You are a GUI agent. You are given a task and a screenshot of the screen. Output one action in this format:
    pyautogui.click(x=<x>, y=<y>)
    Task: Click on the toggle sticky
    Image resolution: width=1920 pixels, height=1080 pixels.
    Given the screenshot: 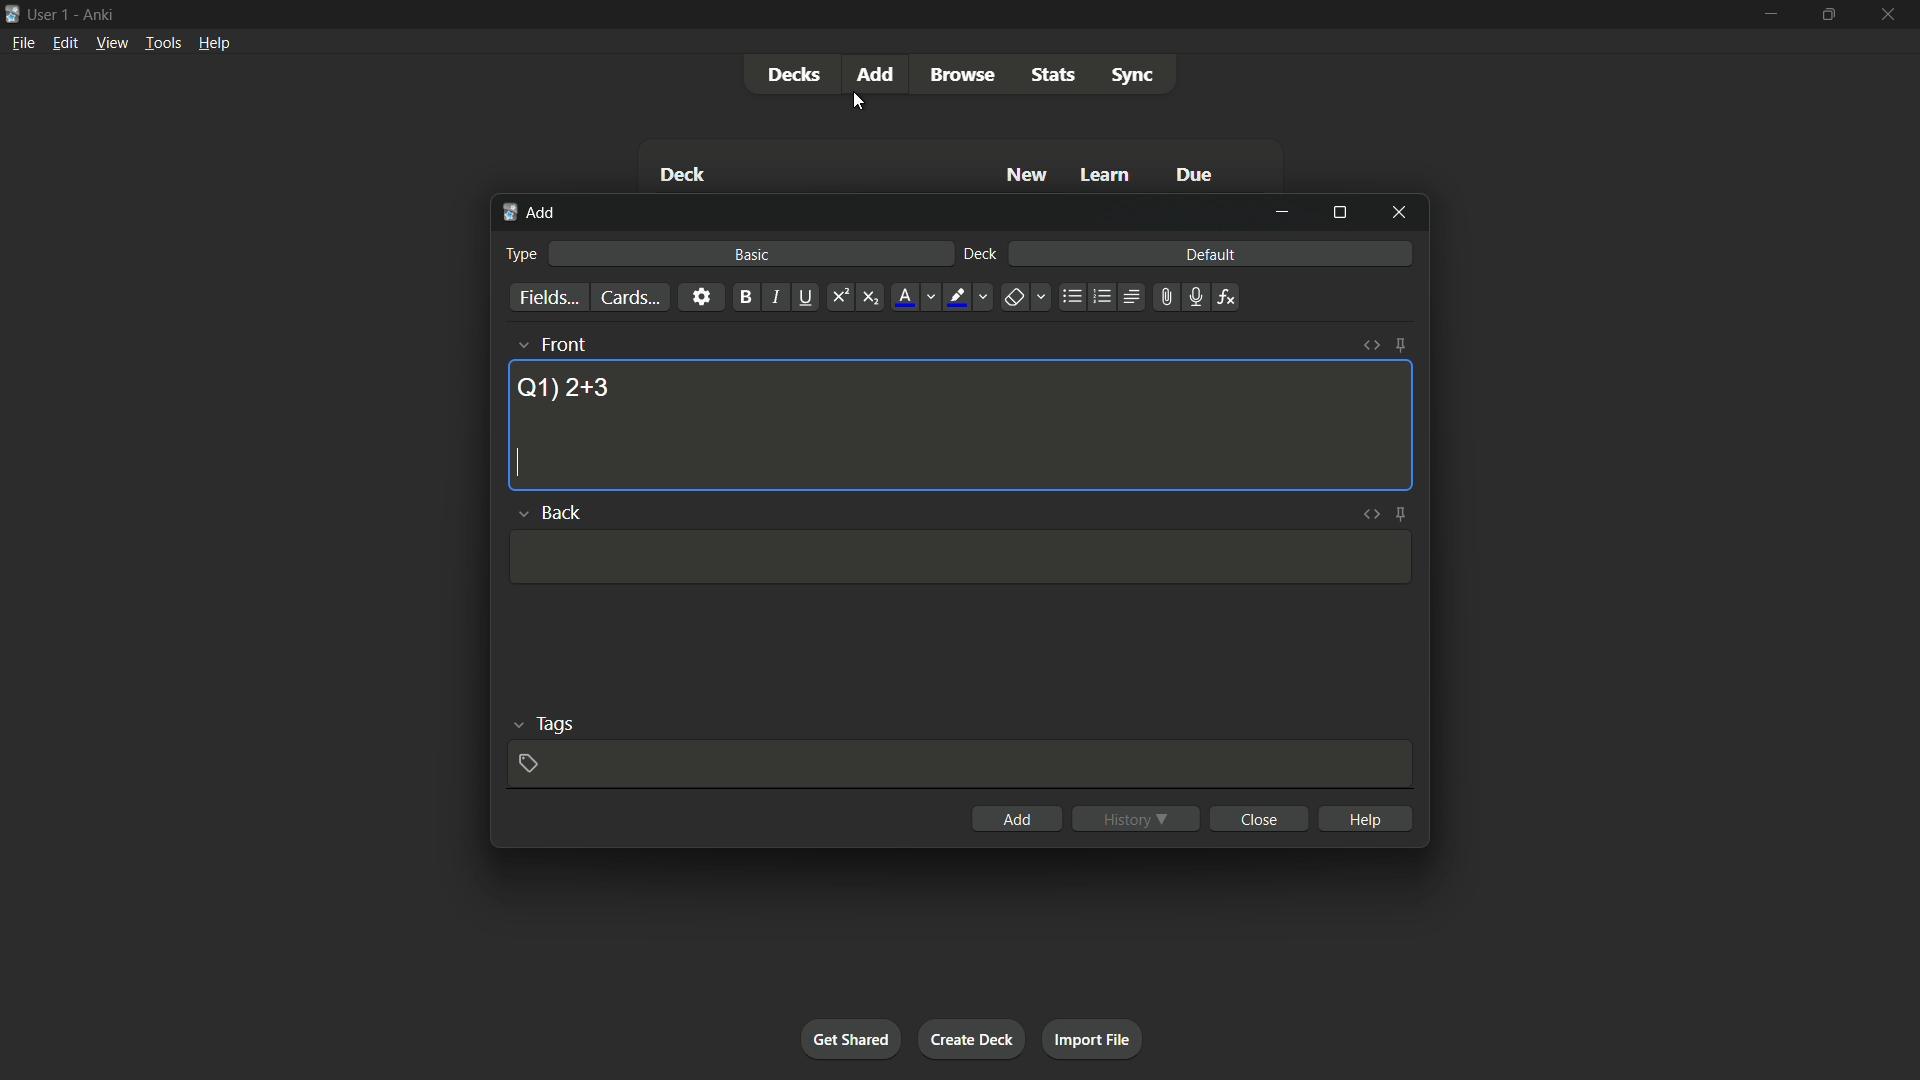 What is the action you would take?
    pyautogui.click(x=1402, y=513)
    